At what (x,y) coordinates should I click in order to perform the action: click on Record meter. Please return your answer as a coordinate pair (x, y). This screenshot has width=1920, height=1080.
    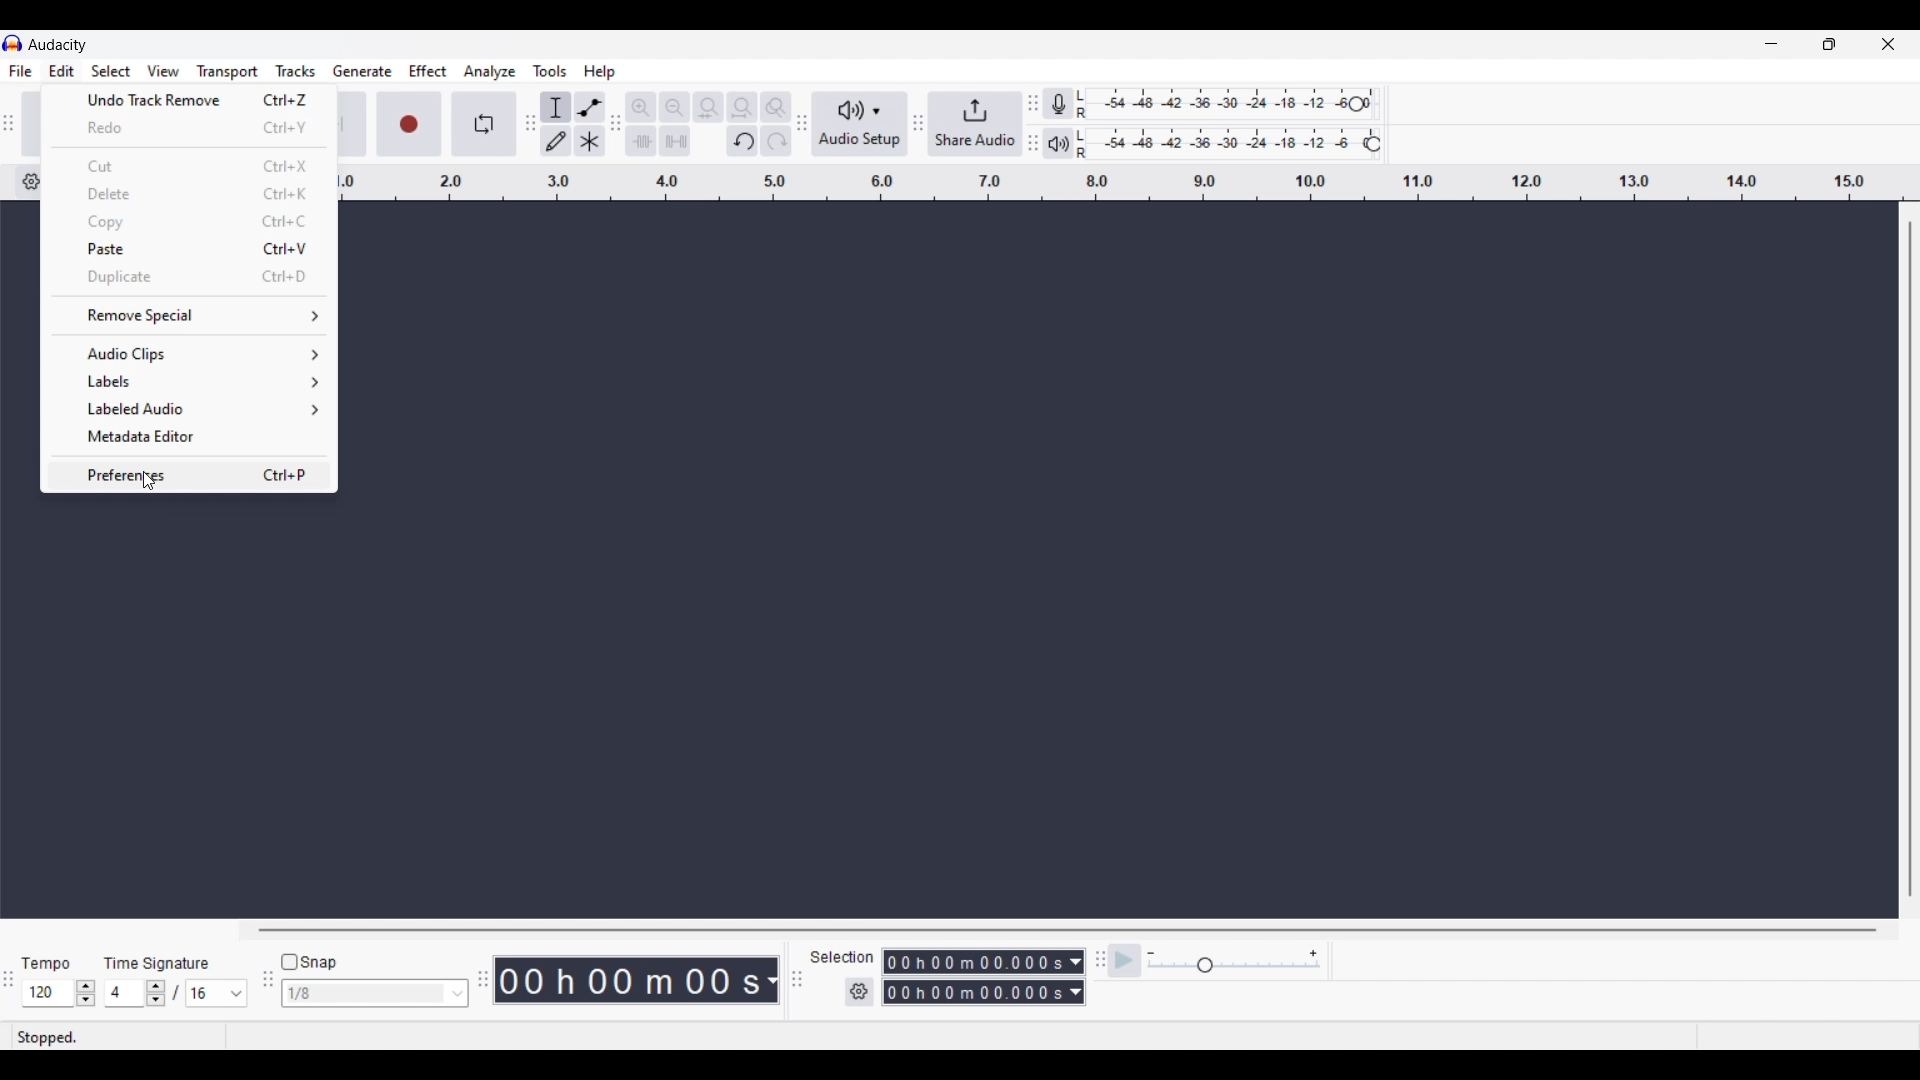
    Looking at the image, I should click on (1067, 104).